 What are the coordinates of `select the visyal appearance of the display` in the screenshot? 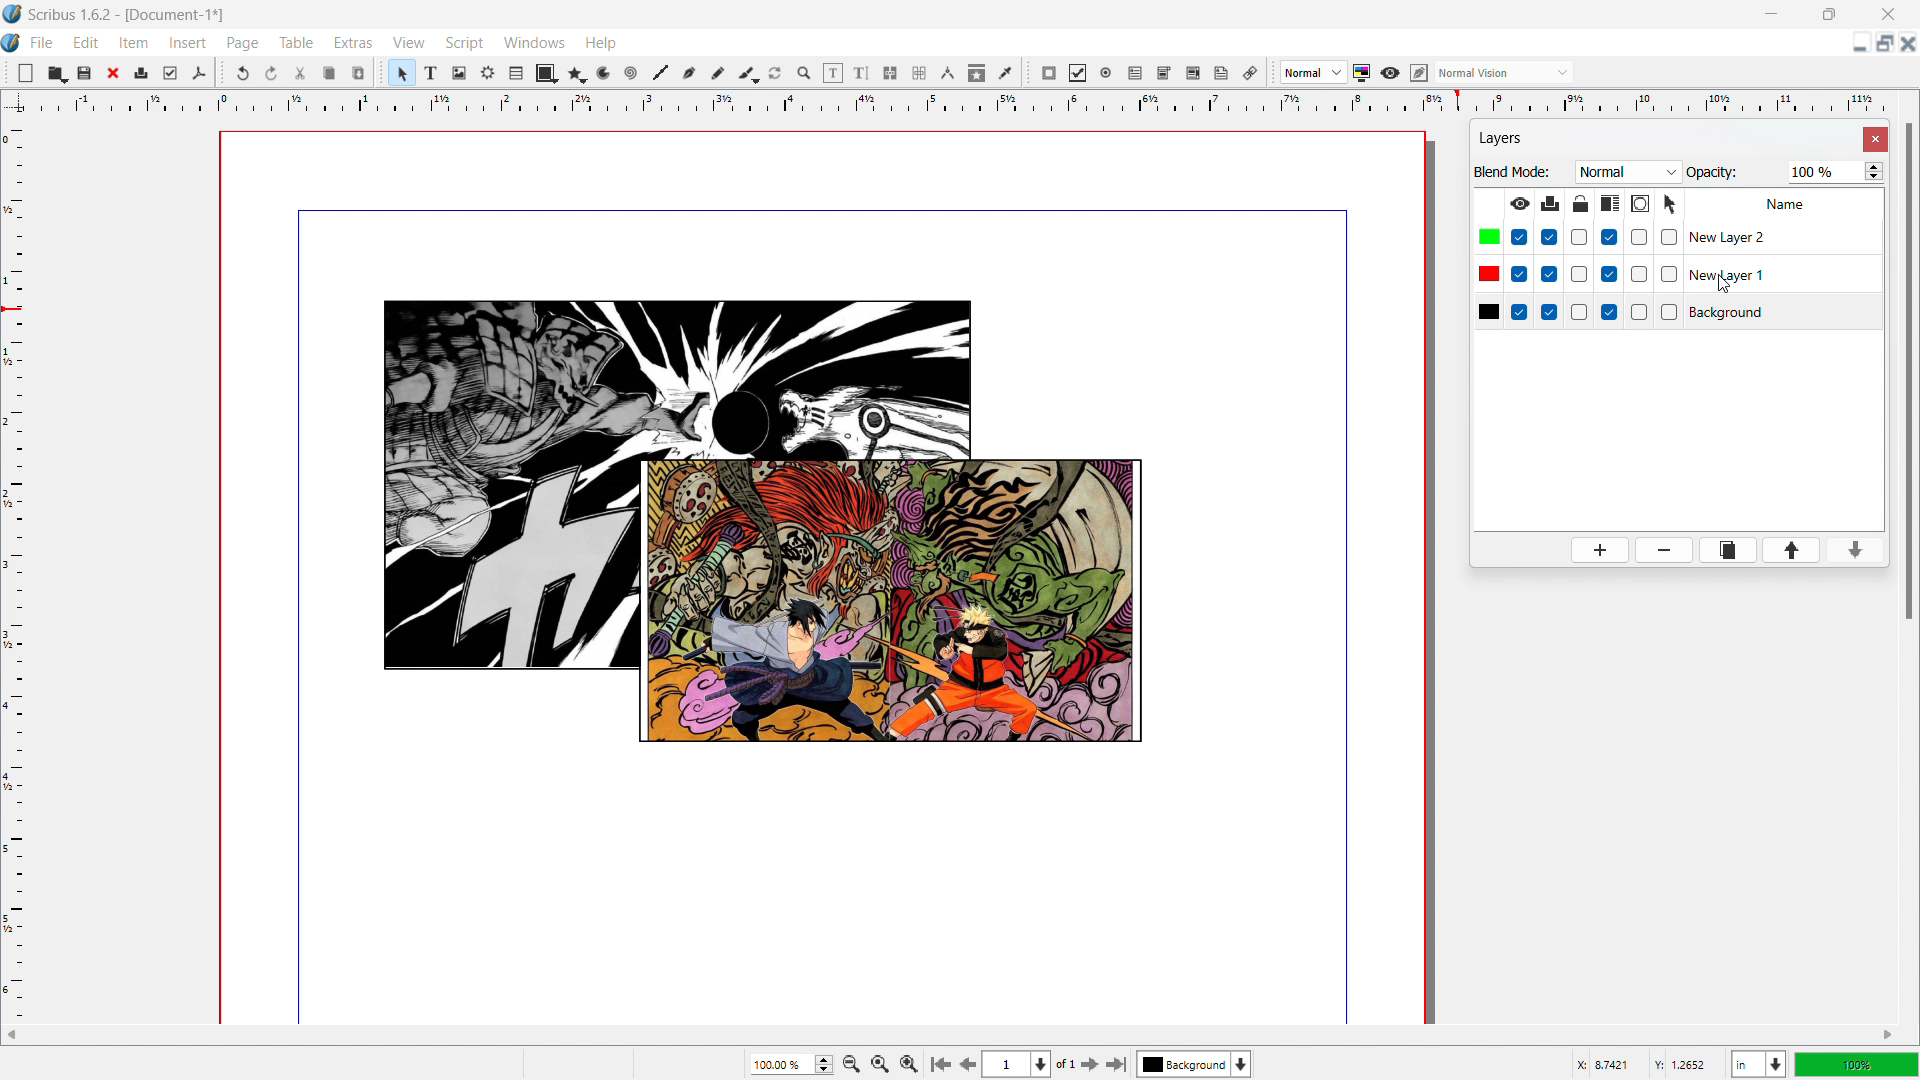 It's located at (1504, 72).